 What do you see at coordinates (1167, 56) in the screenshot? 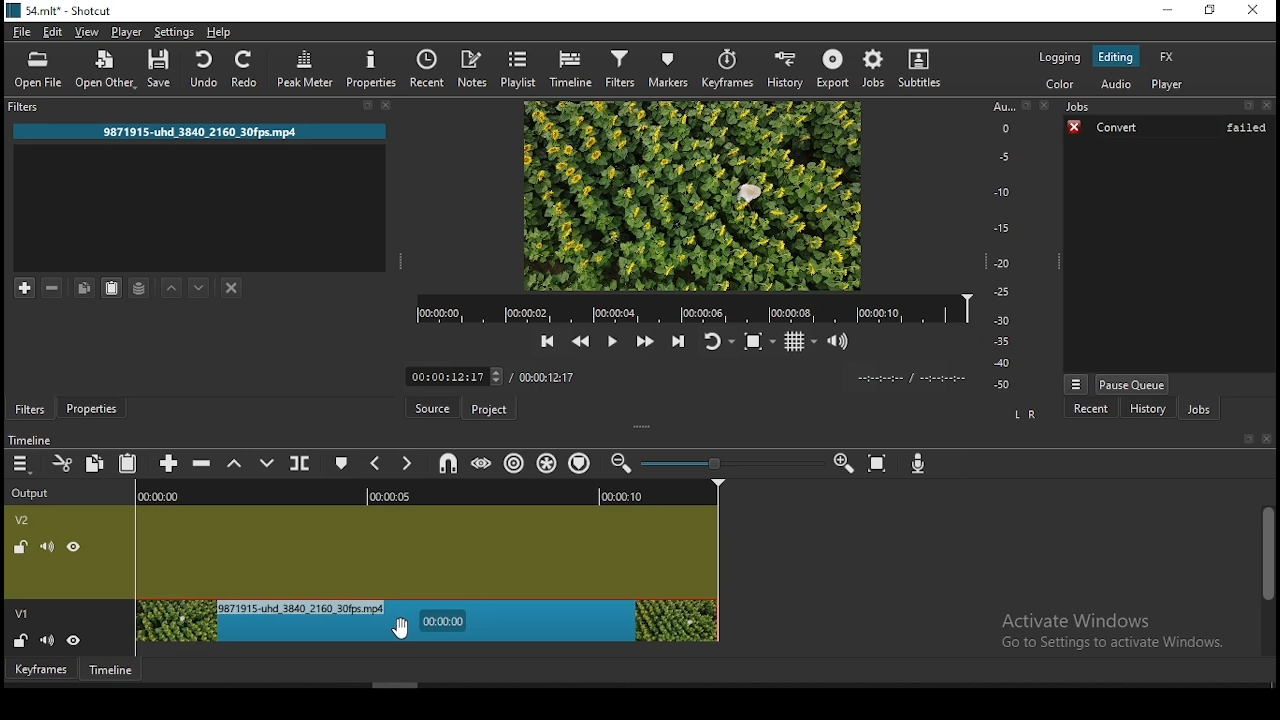
I see `fx` at bounding box center [1167, 56].